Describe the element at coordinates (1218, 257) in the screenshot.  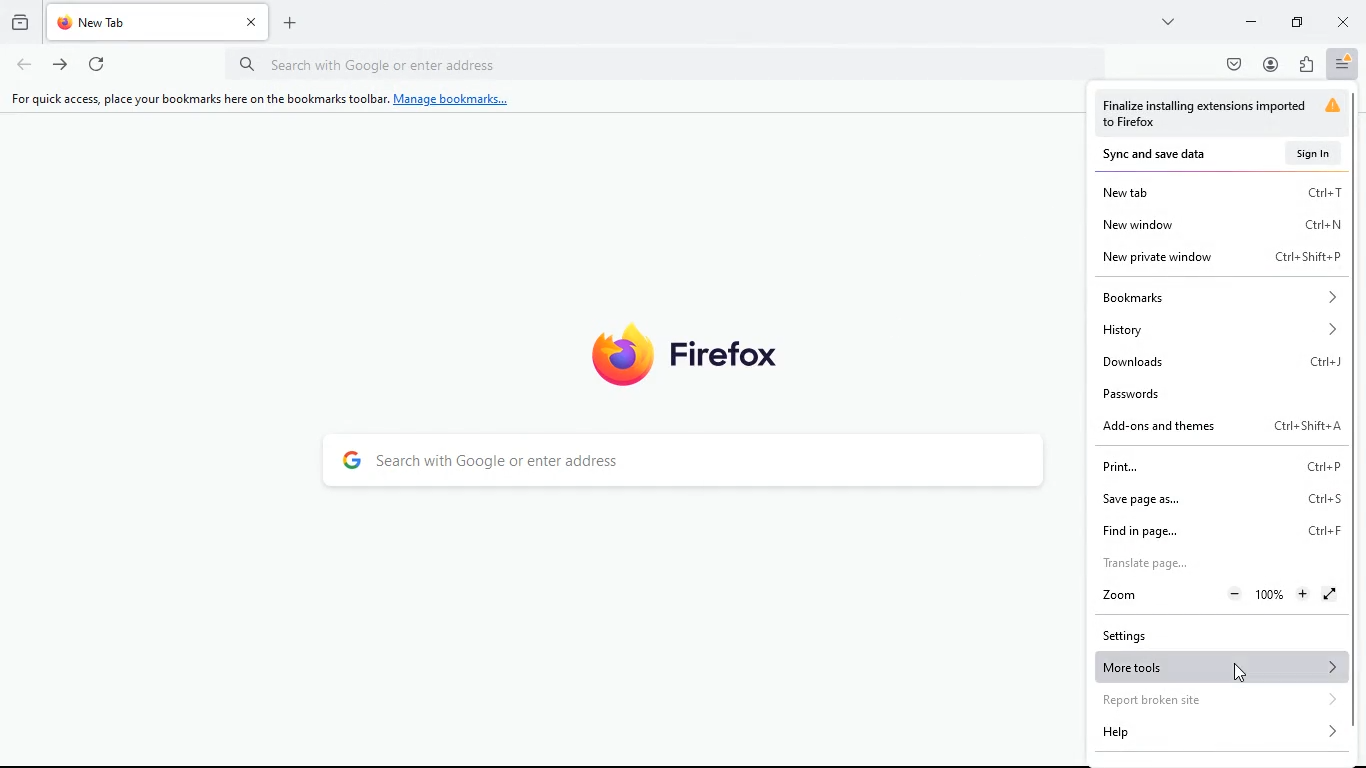
I see `new private window` at that location.